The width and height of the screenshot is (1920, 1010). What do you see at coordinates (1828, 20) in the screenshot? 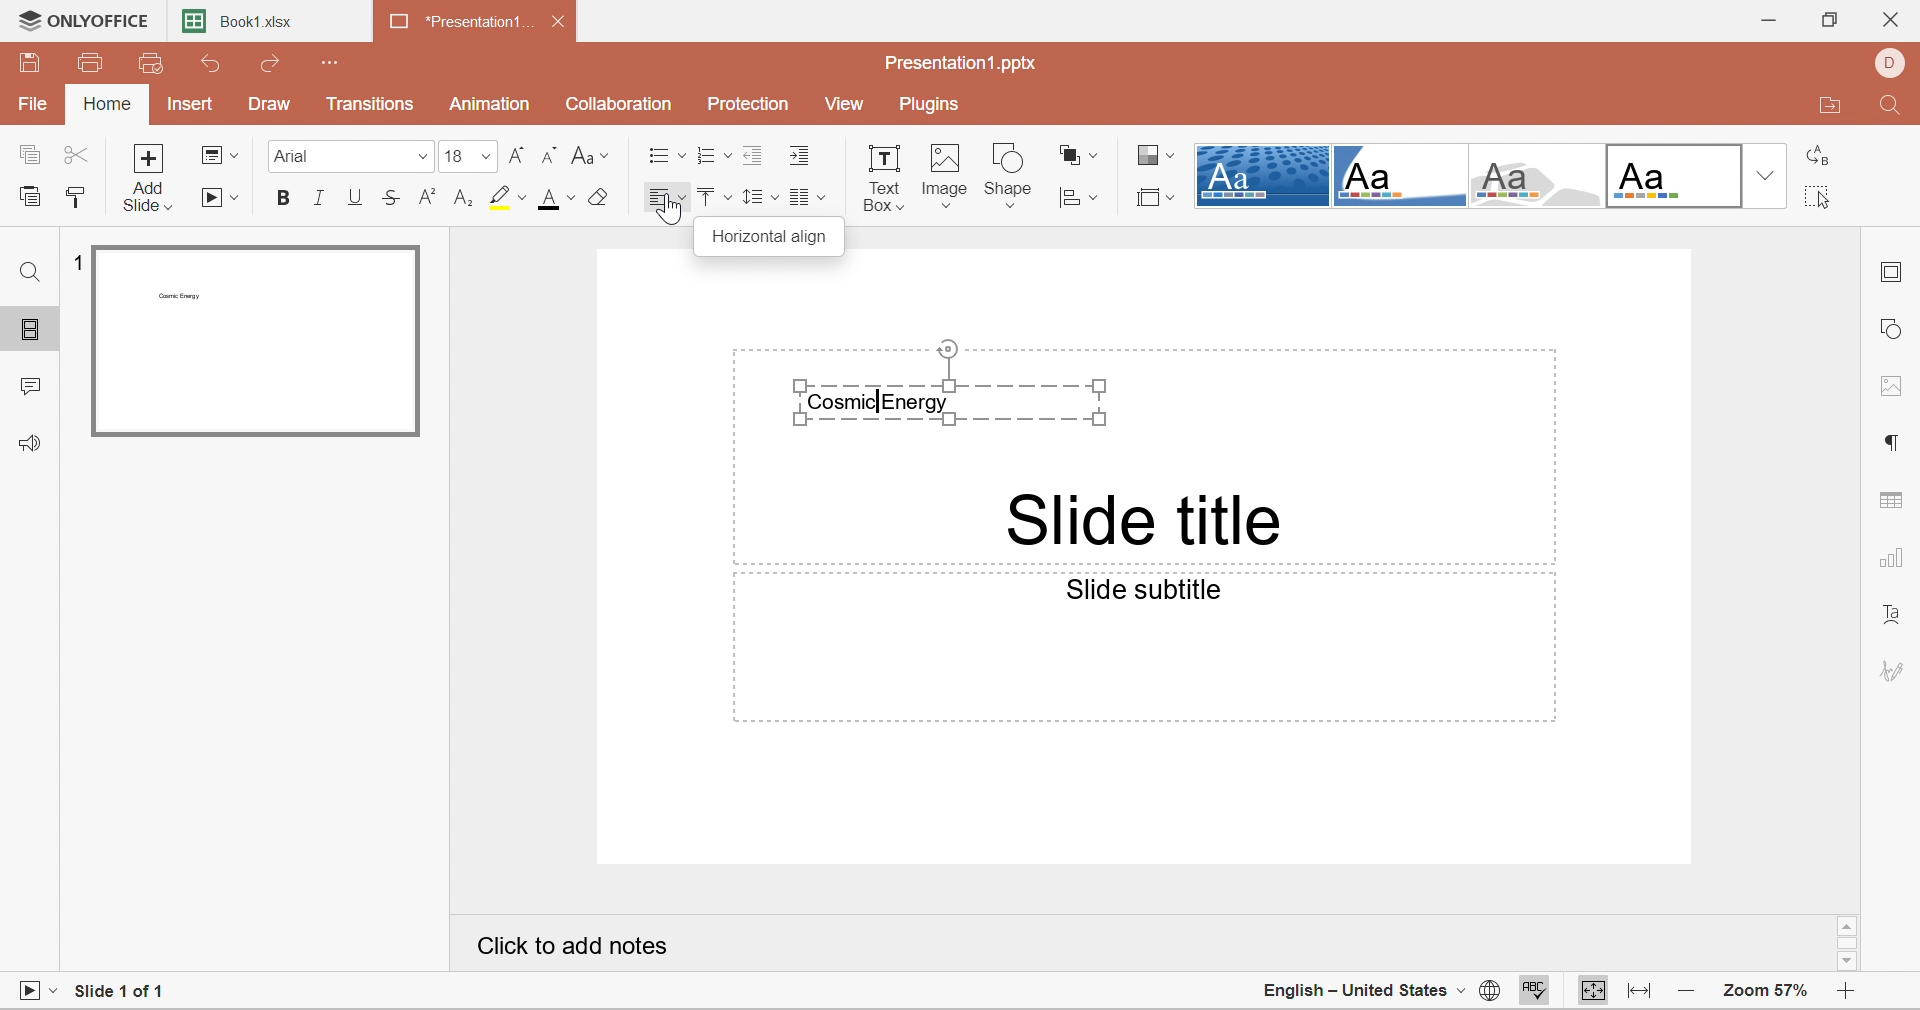
I see `Restore Down` at bounding box center [1828, 20].